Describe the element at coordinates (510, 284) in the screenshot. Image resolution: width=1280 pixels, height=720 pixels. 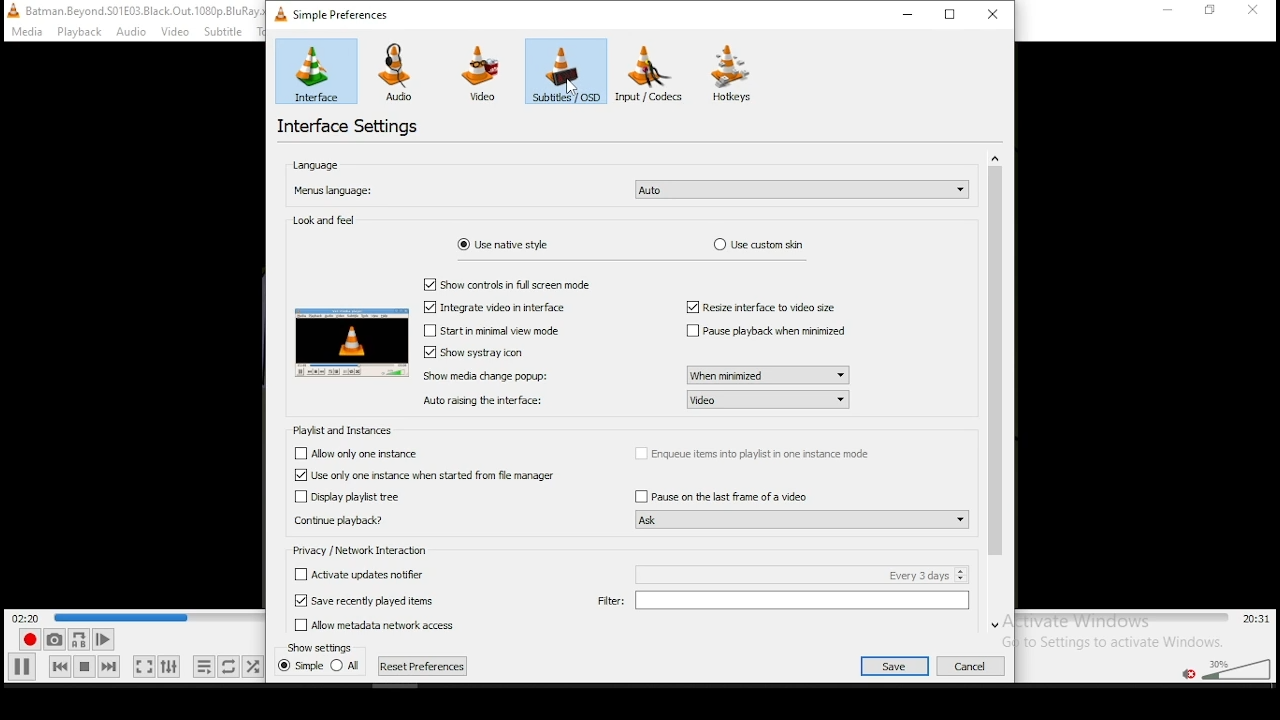
I see `checkbox: show controls in full screen mode` at that location.